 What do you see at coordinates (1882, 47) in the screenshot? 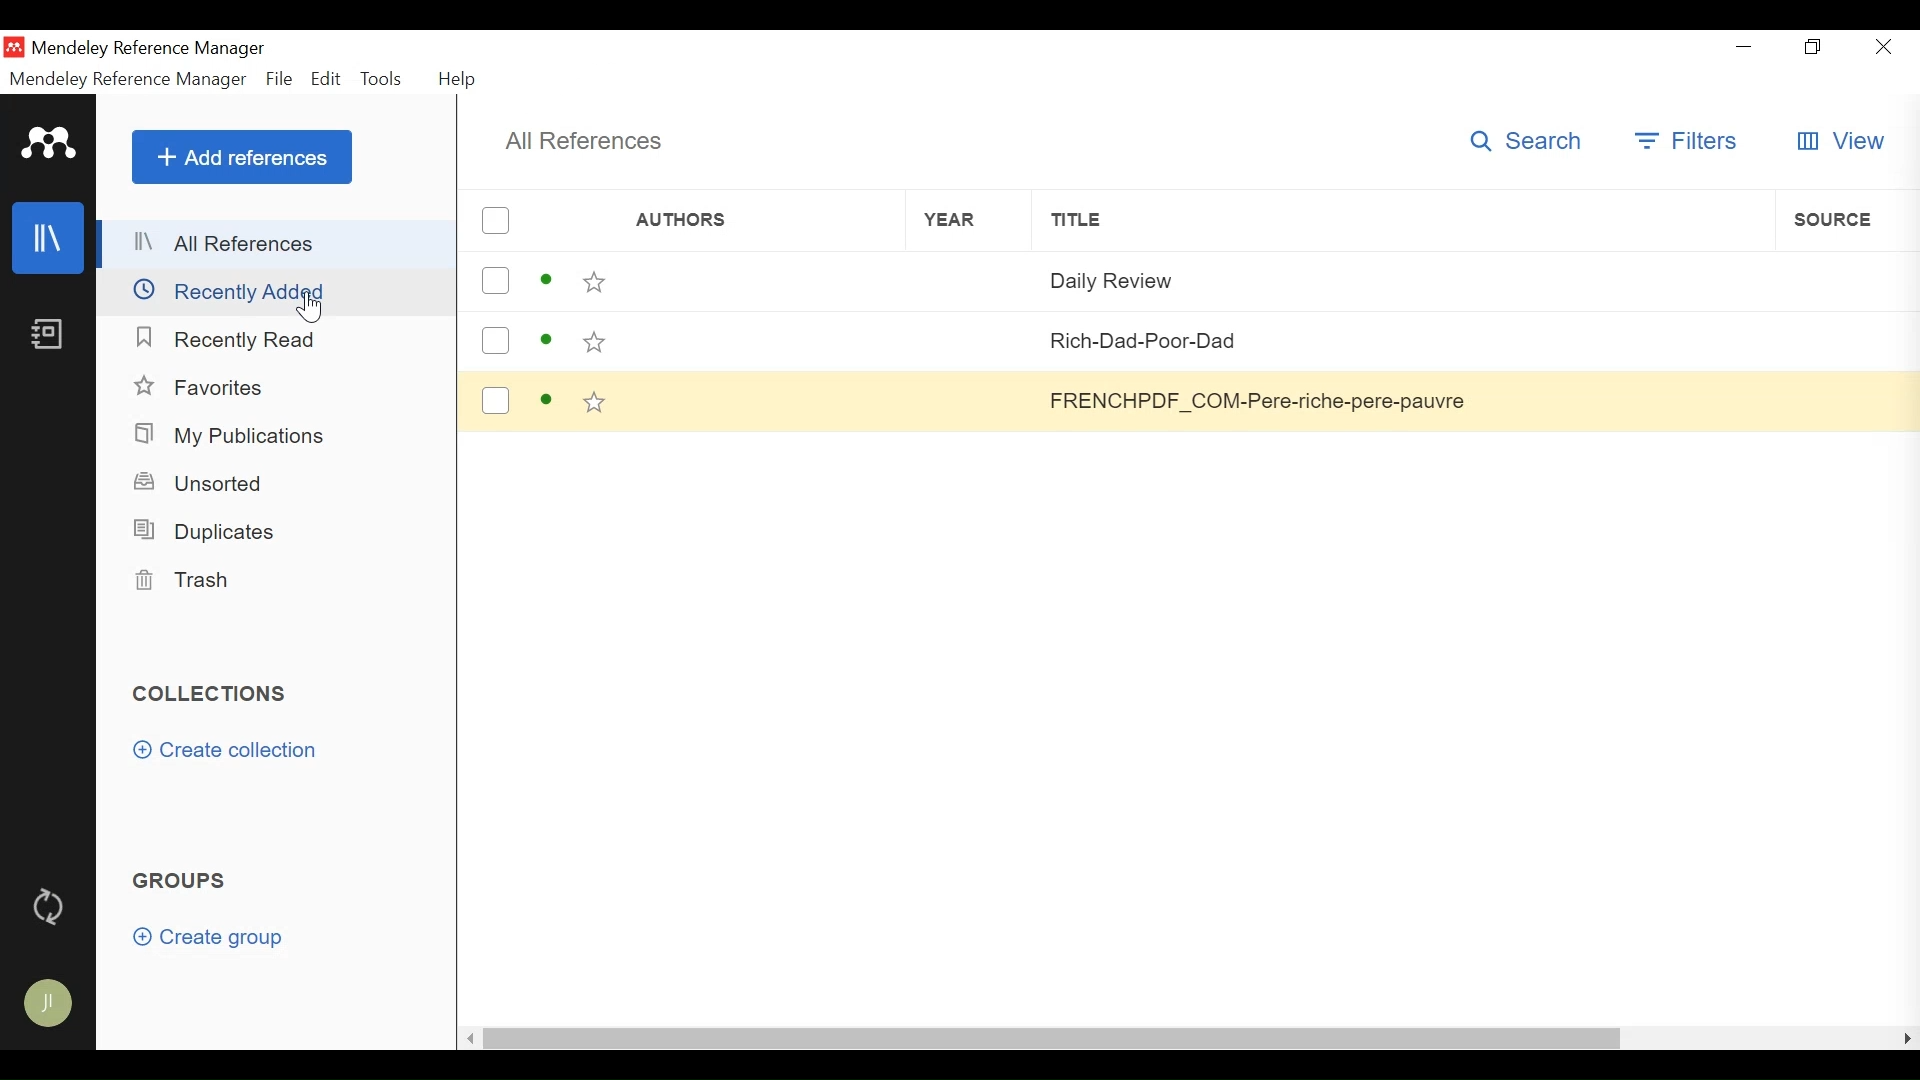
I see `Close` at bounding box center [1882, 47].